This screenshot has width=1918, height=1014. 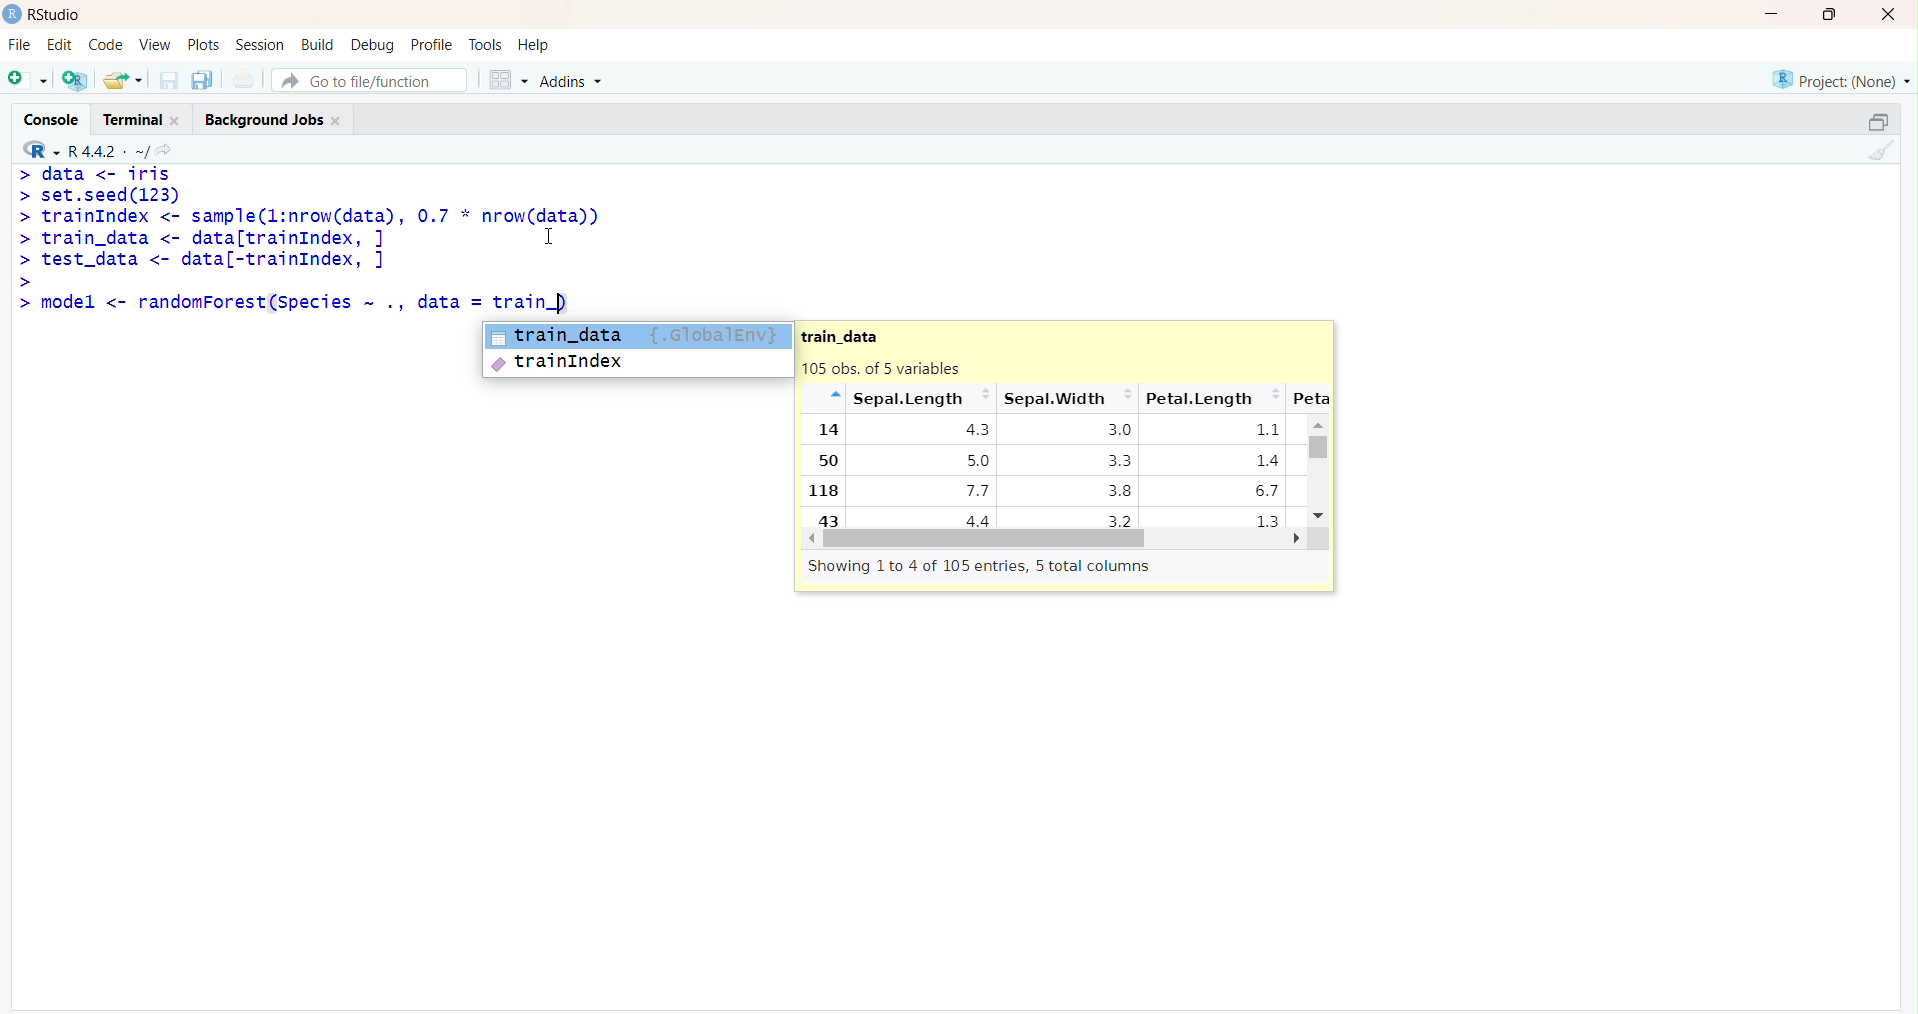 I want to click on Create a project, so click(x=76, y=77).